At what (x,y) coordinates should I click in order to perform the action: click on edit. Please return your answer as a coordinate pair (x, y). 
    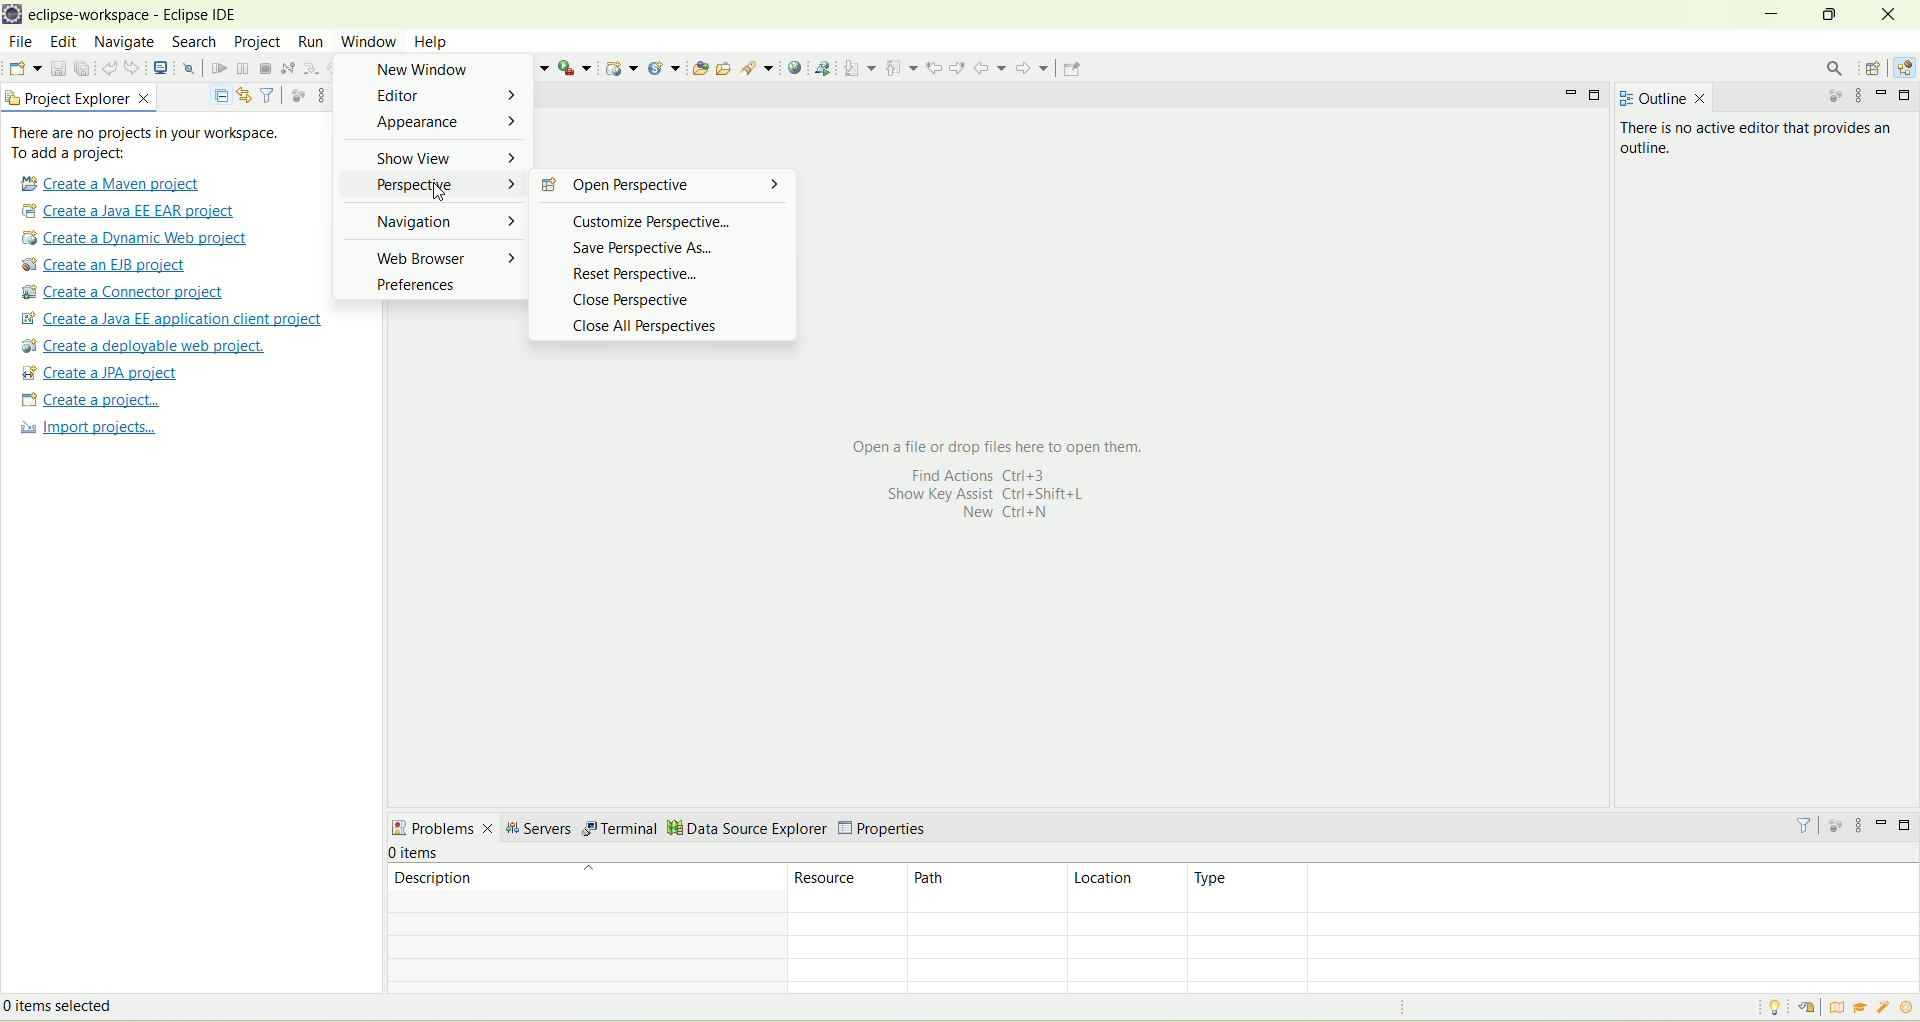
    Looking at the image, I should click on (65, 44).